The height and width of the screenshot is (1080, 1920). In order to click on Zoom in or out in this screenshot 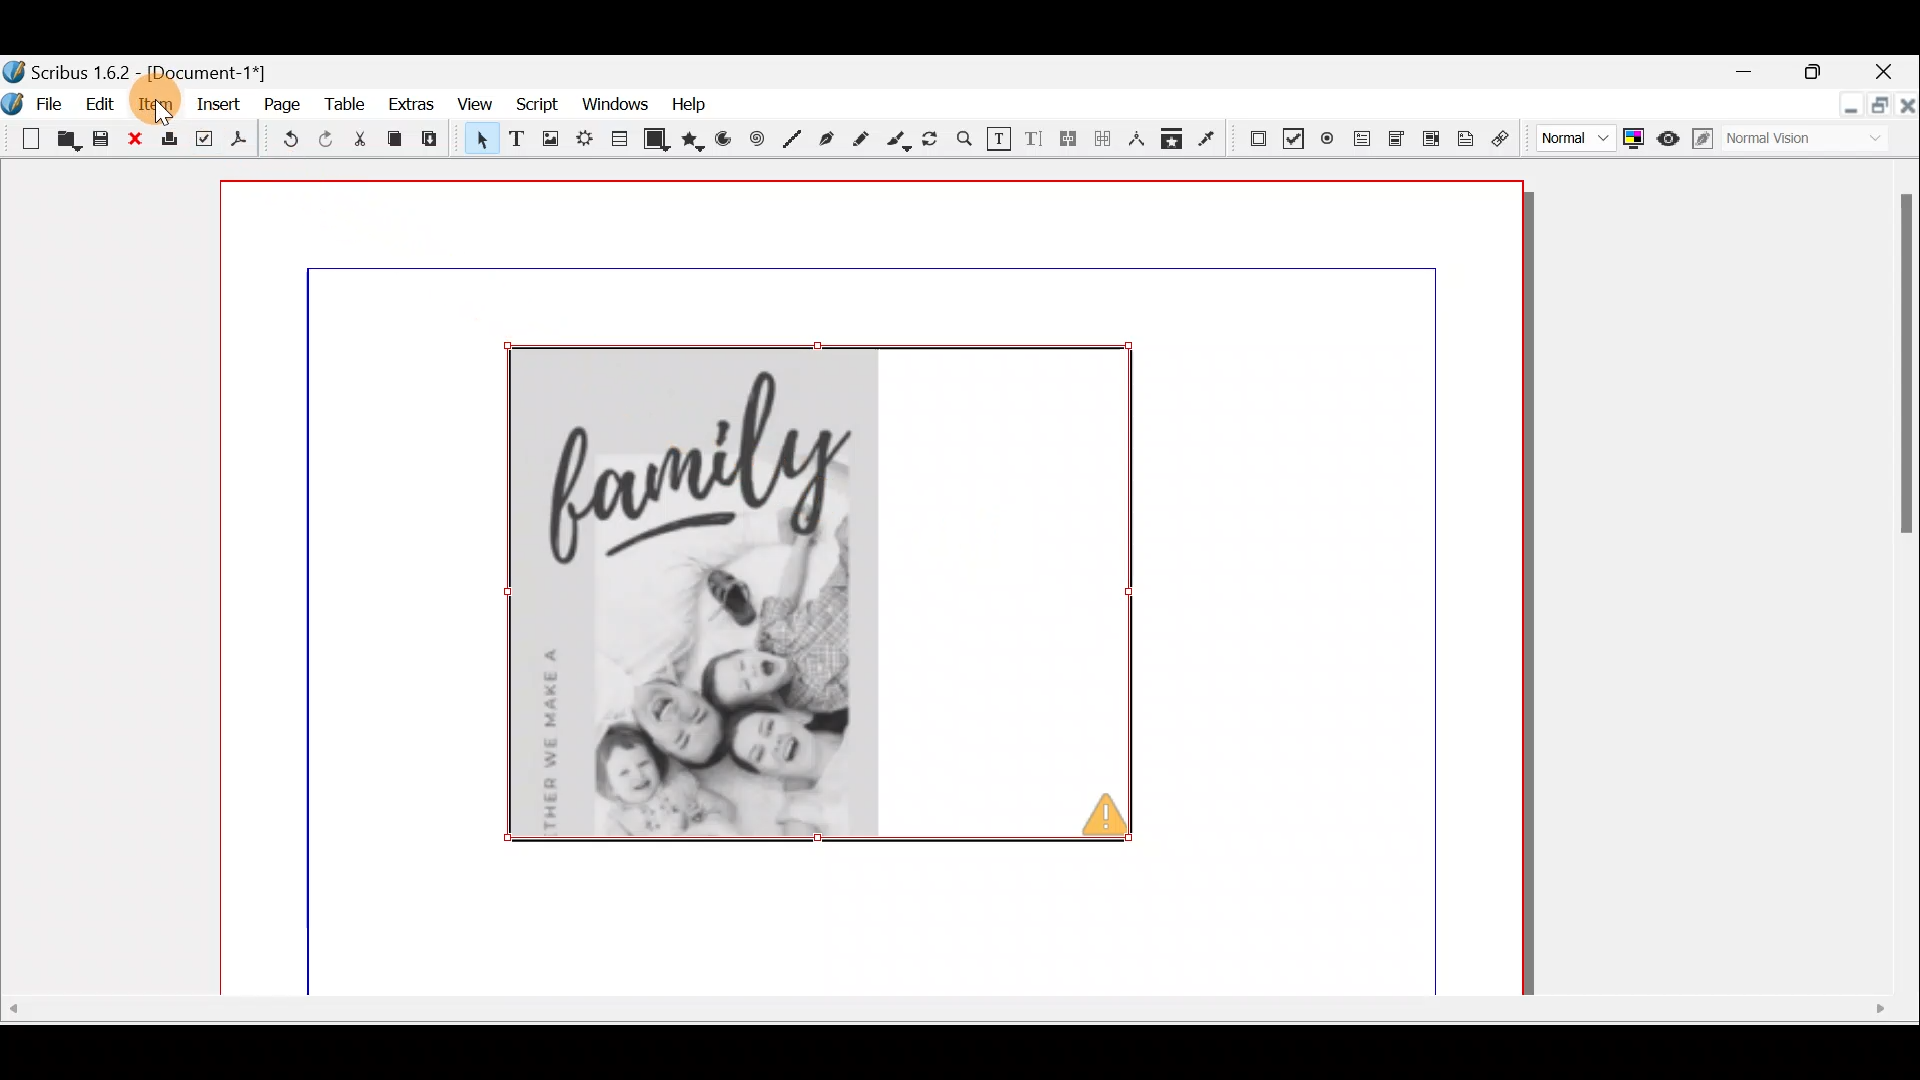, I will do `click(965, 141)`.